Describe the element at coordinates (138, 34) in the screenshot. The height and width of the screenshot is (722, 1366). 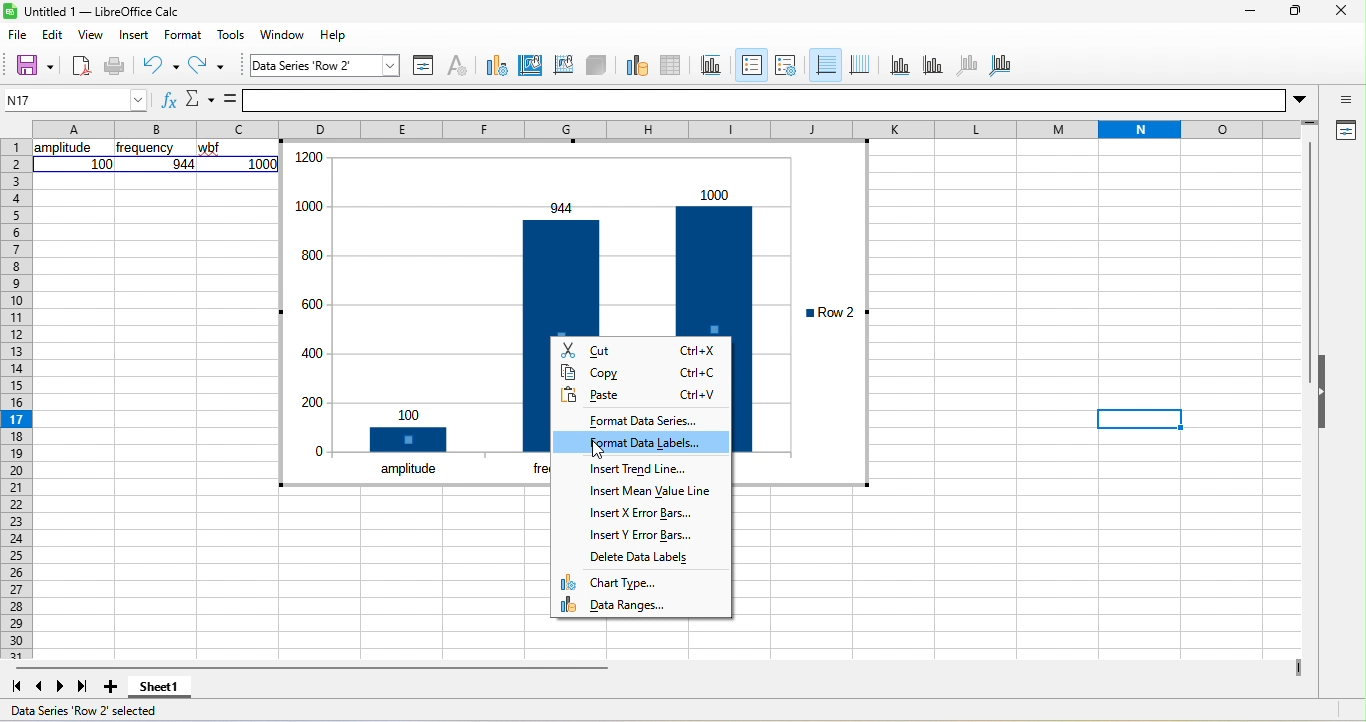
I see `insert` at that location.